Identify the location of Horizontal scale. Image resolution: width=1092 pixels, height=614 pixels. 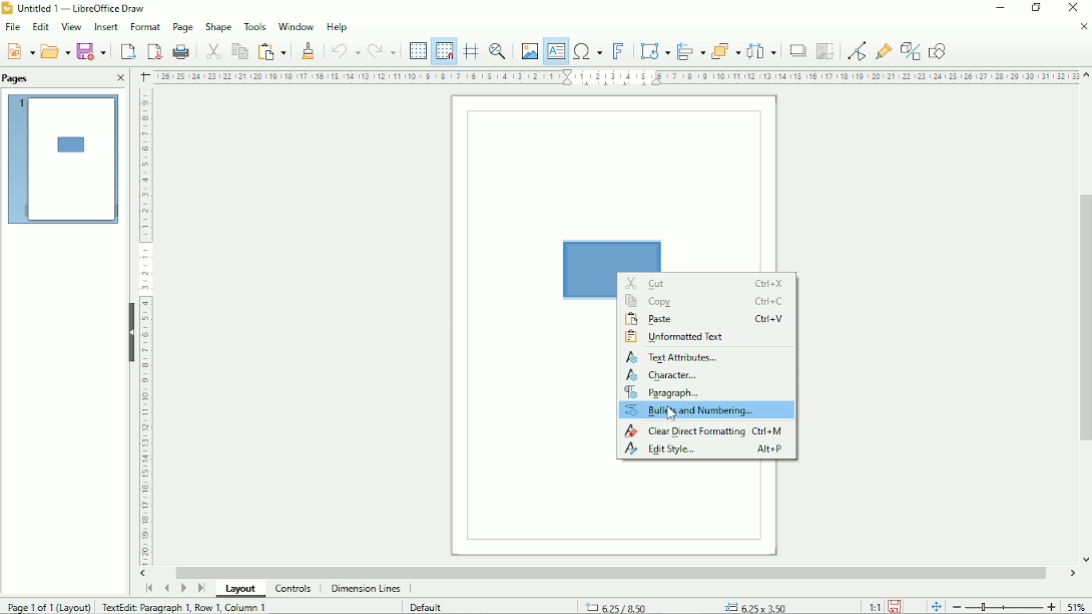
(145, 329).